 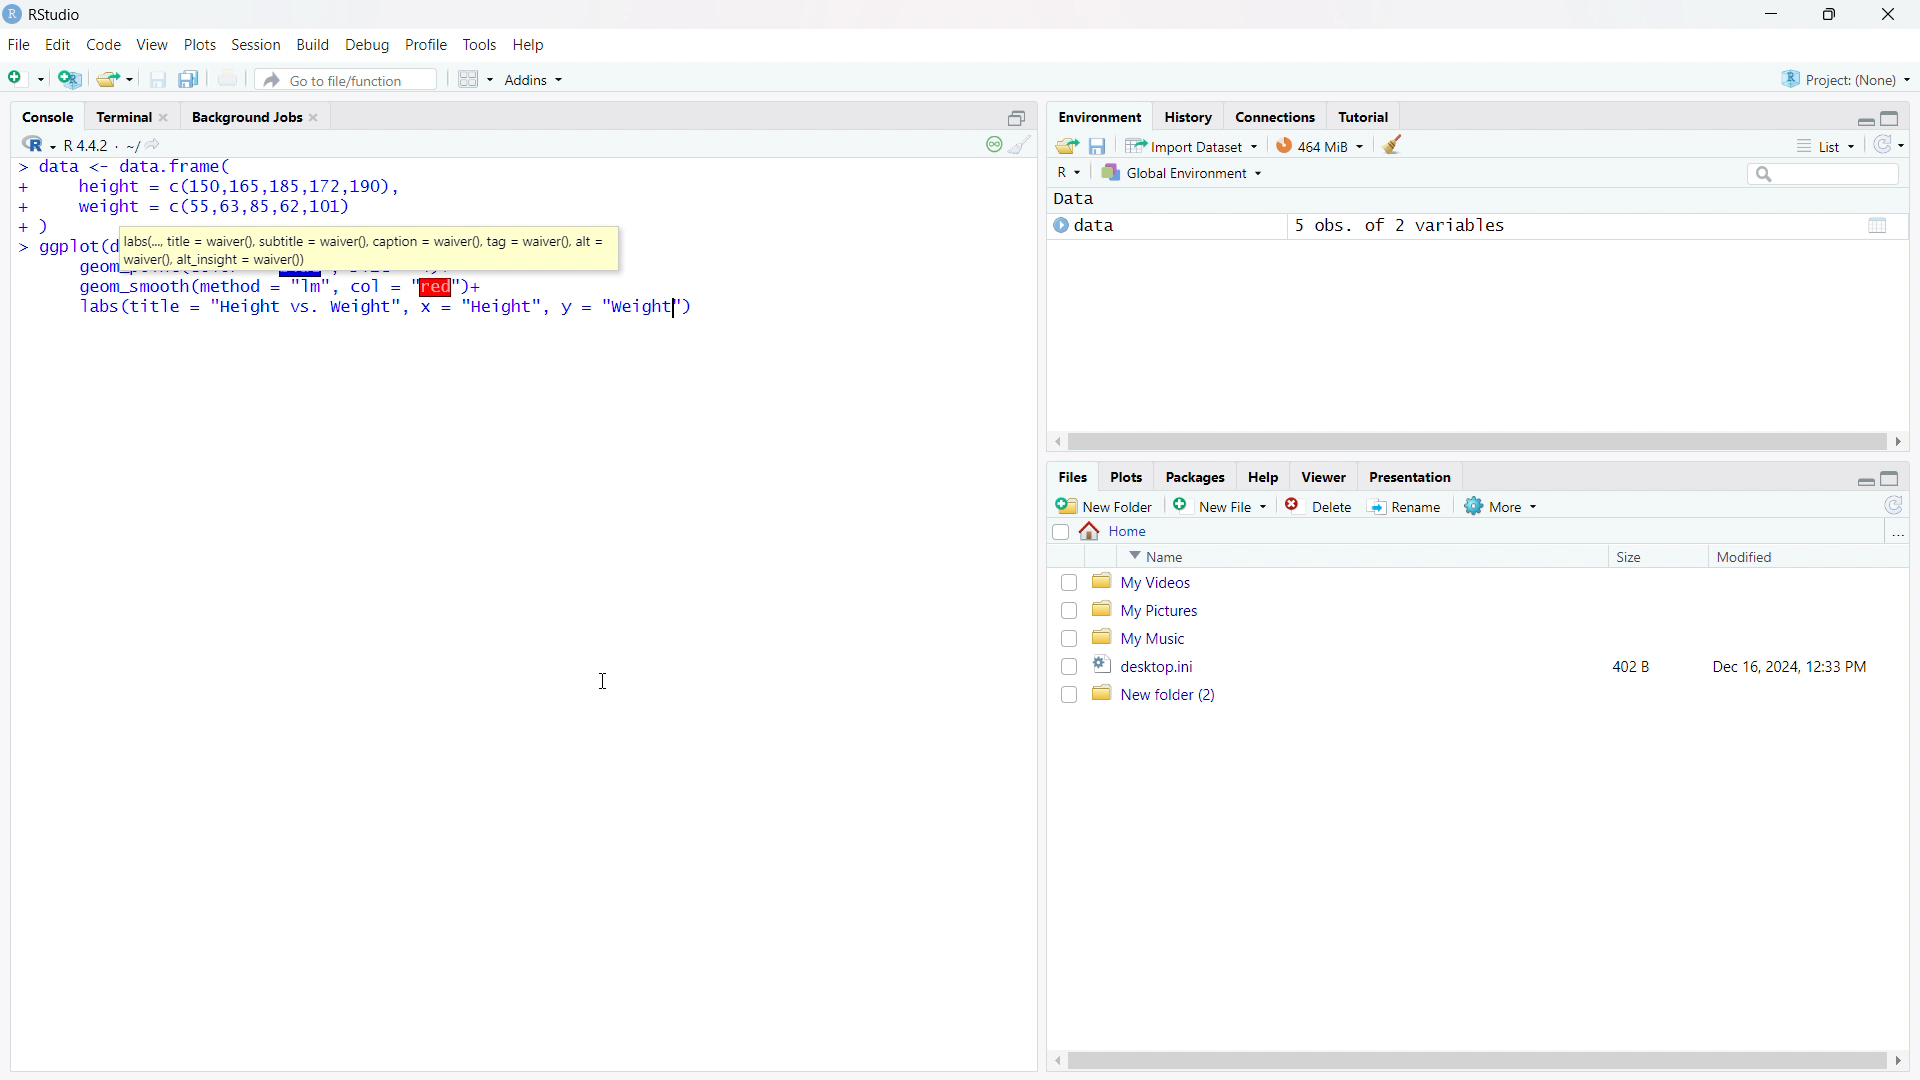 What do you see at coordinates (1391, 144) in the screenshot?
I see `clear objects from the workspace` at bounding box center [1391, 144].